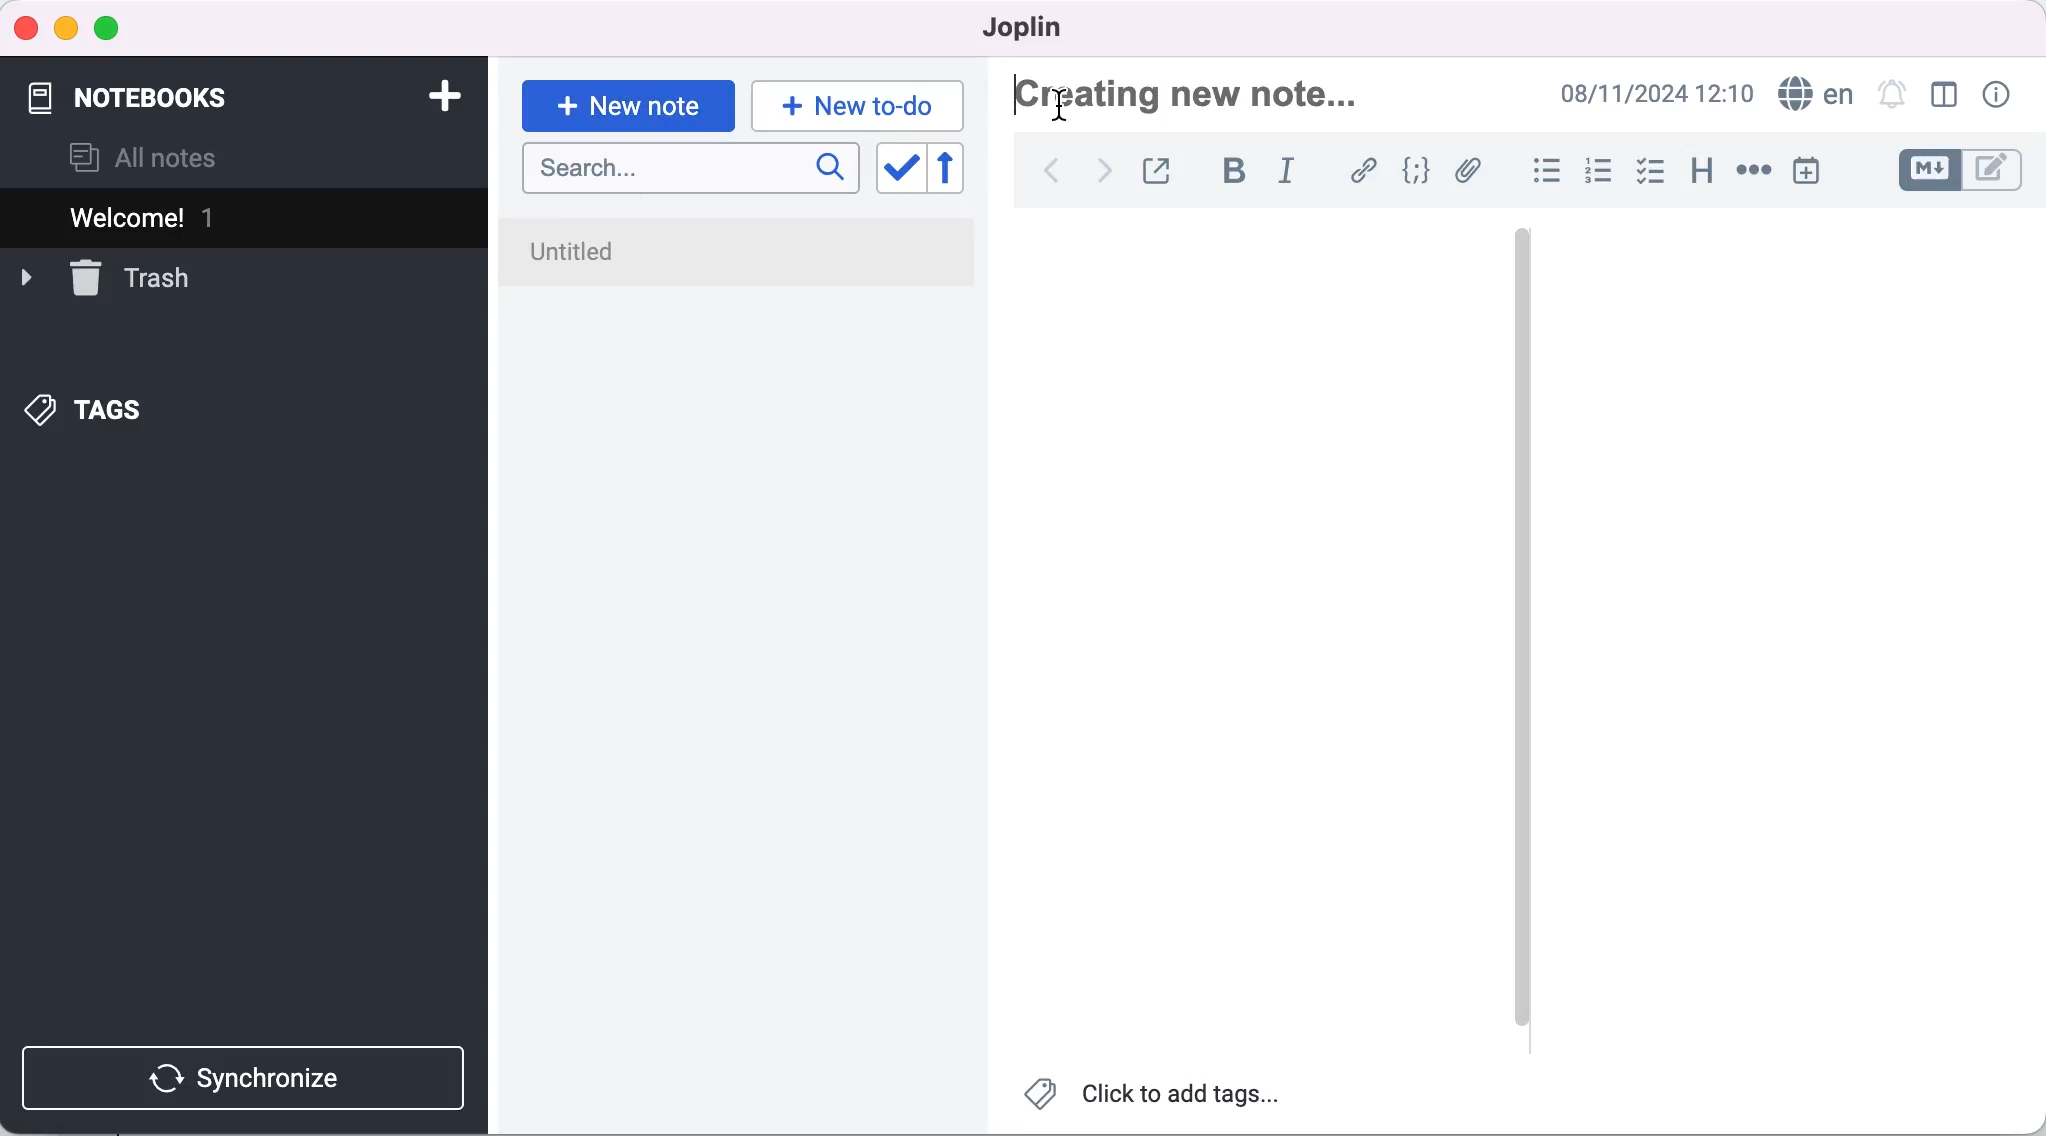 This screenshot has height=1136, width=2046. Describe the element at coordinates (1467, 171) in the screenshot. I see `attach file` at that location.